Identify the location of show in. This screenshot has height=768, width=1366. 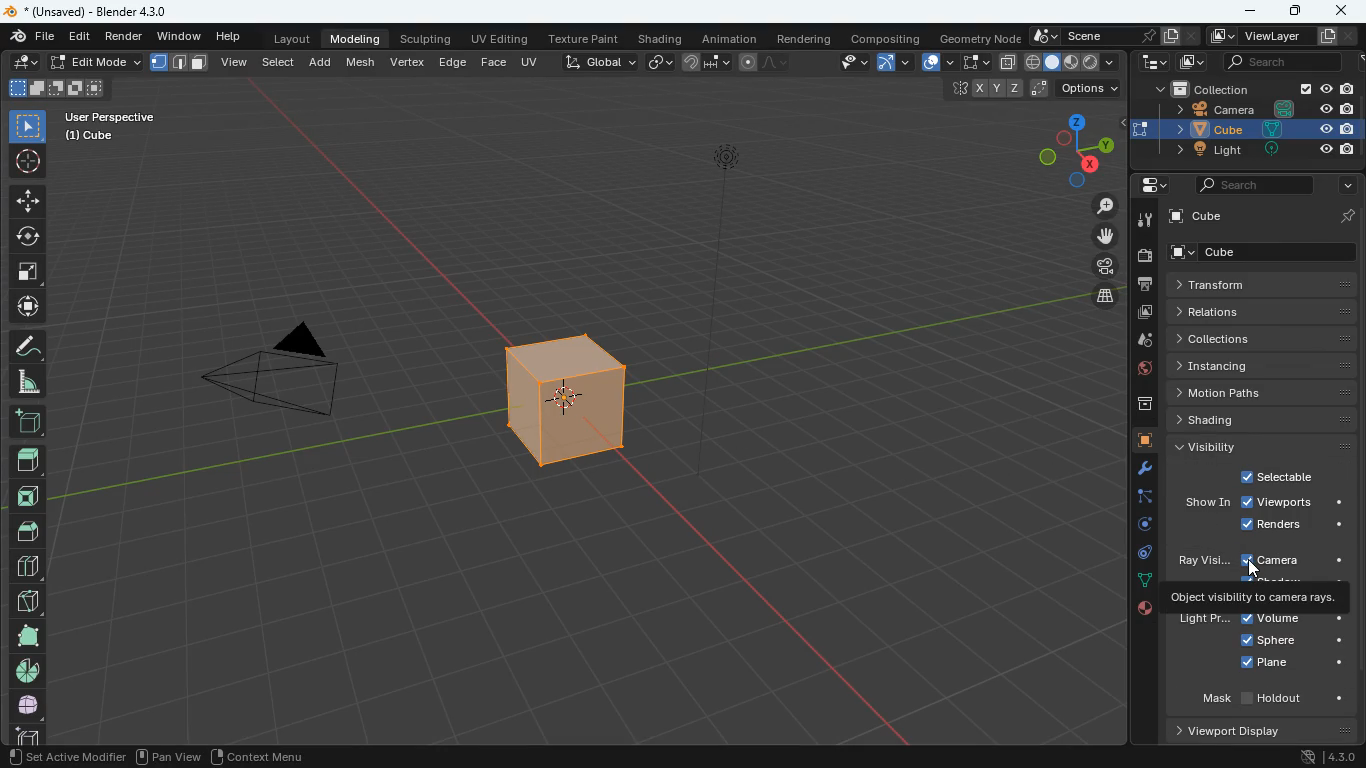
(1207, 503).